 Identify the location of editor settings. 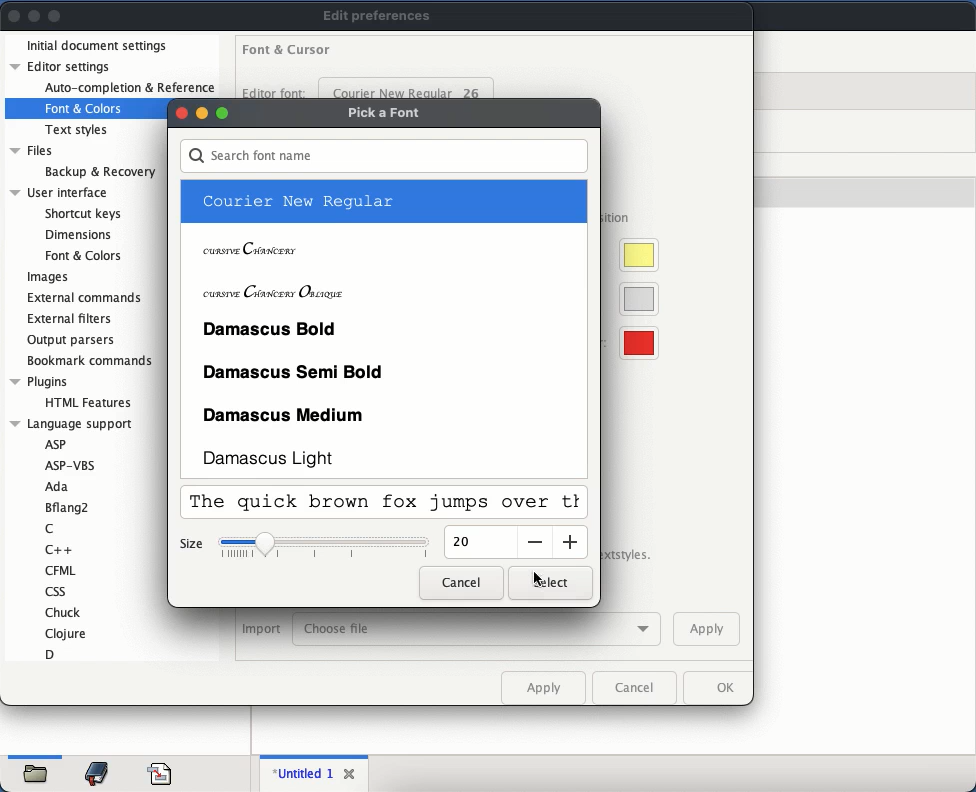
(62, 67).